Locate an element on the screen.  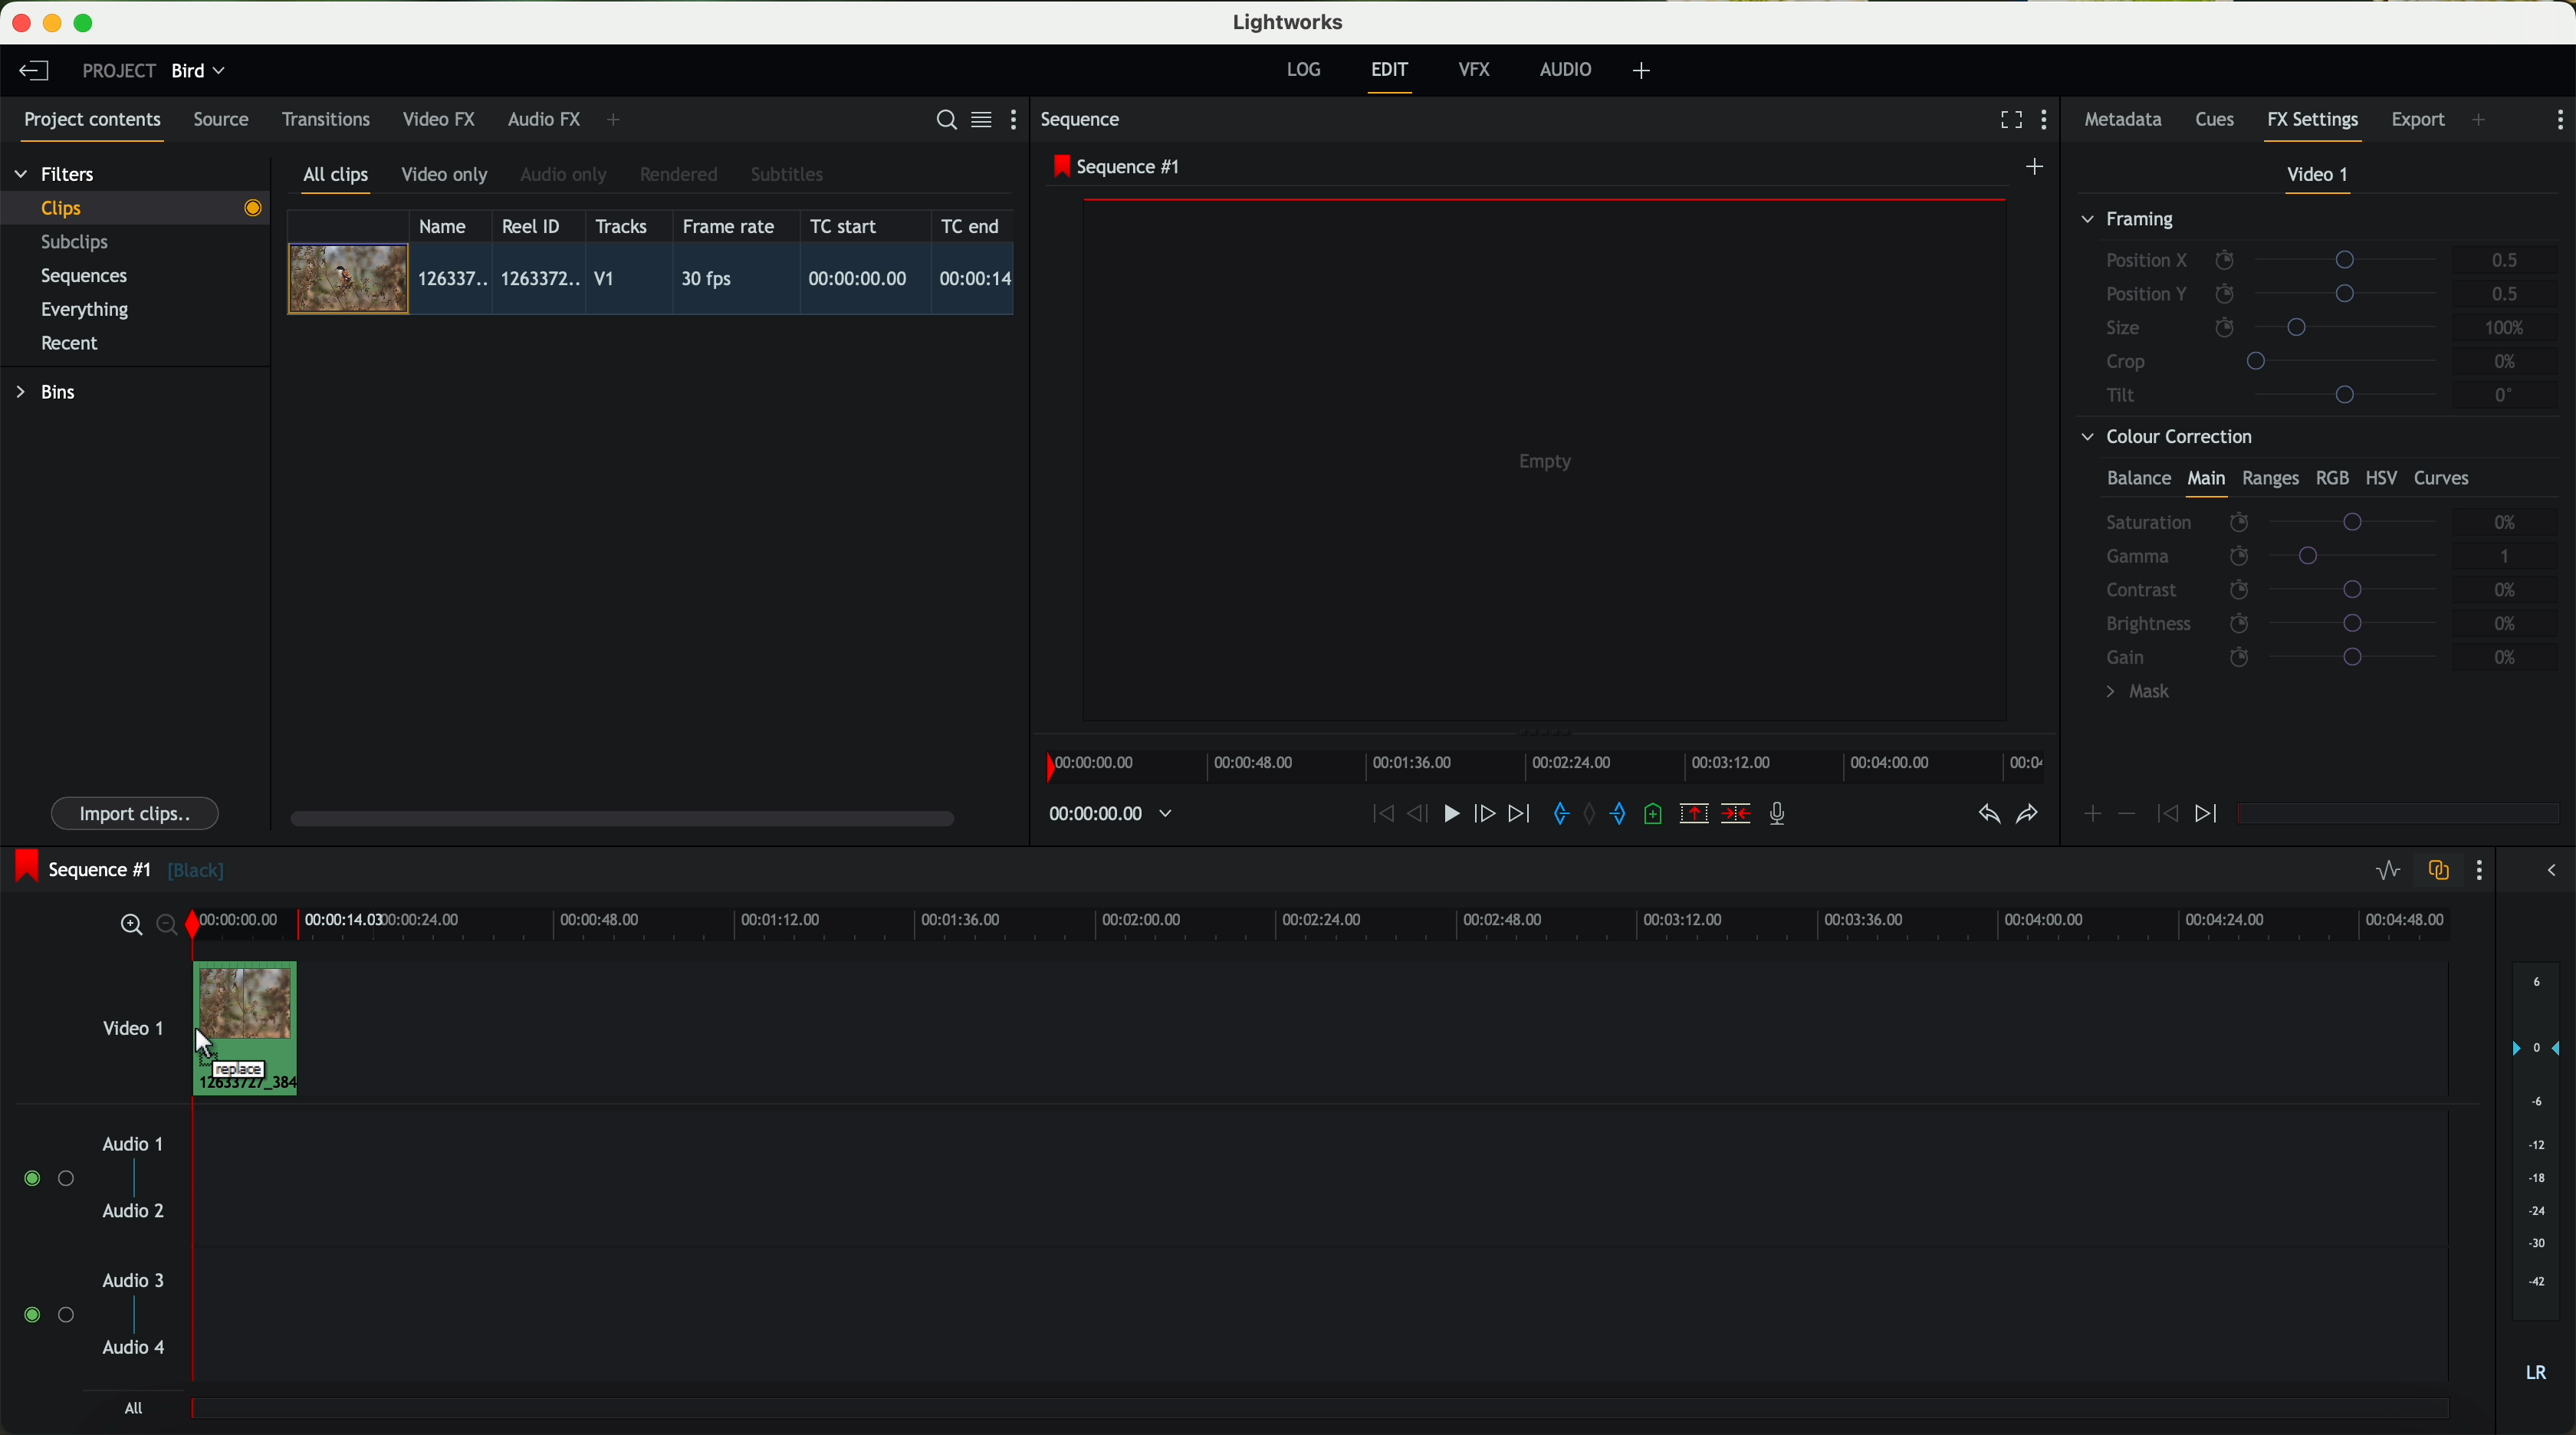
position Y is located at coordinates (2280, 293).